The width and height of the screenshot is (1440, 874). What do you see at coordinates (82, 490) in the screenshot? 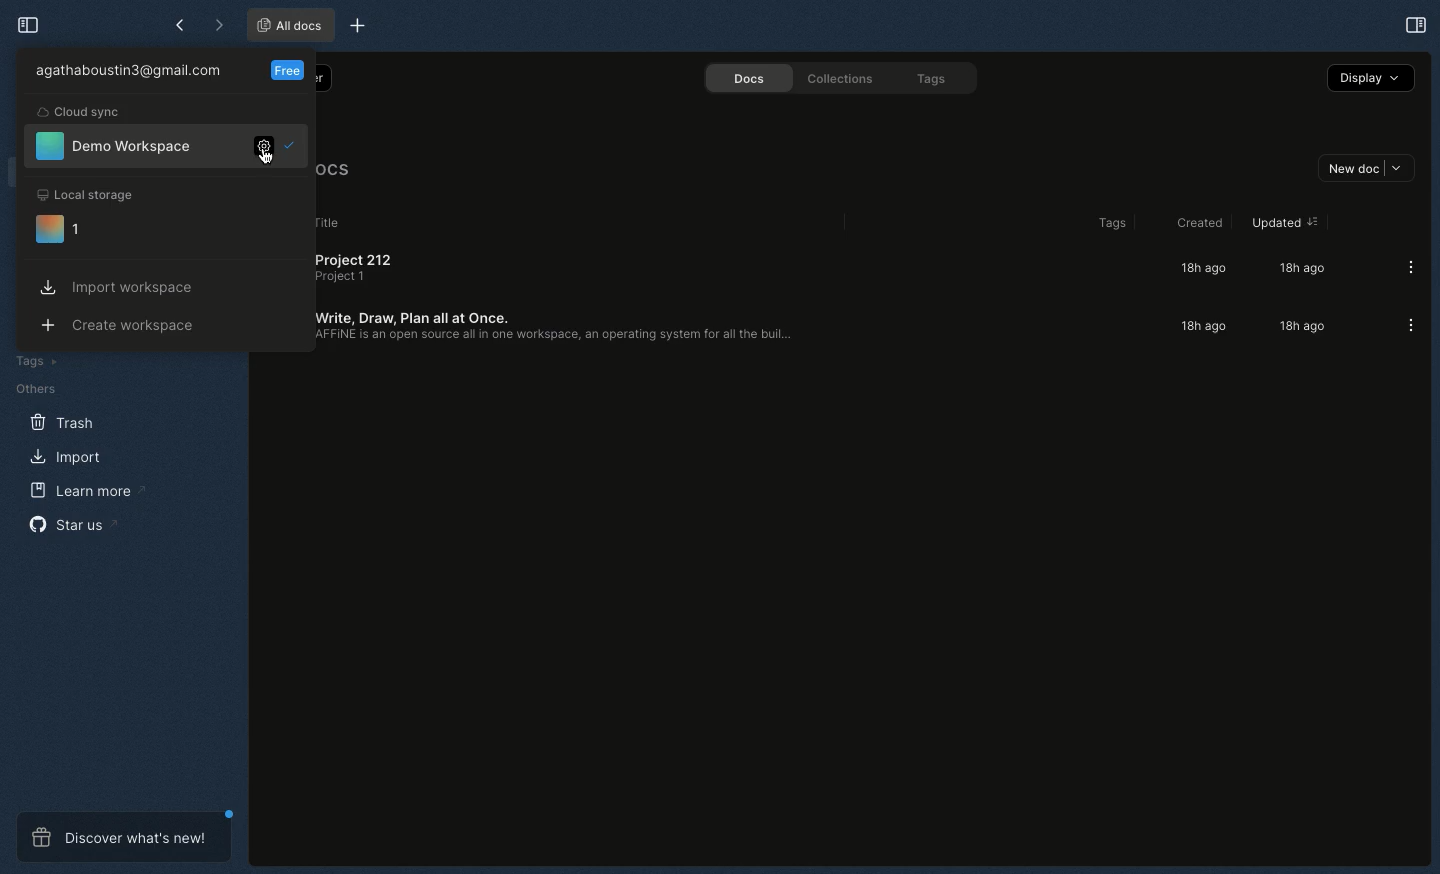
I see `Learn more` at bounding box center [82, 490].